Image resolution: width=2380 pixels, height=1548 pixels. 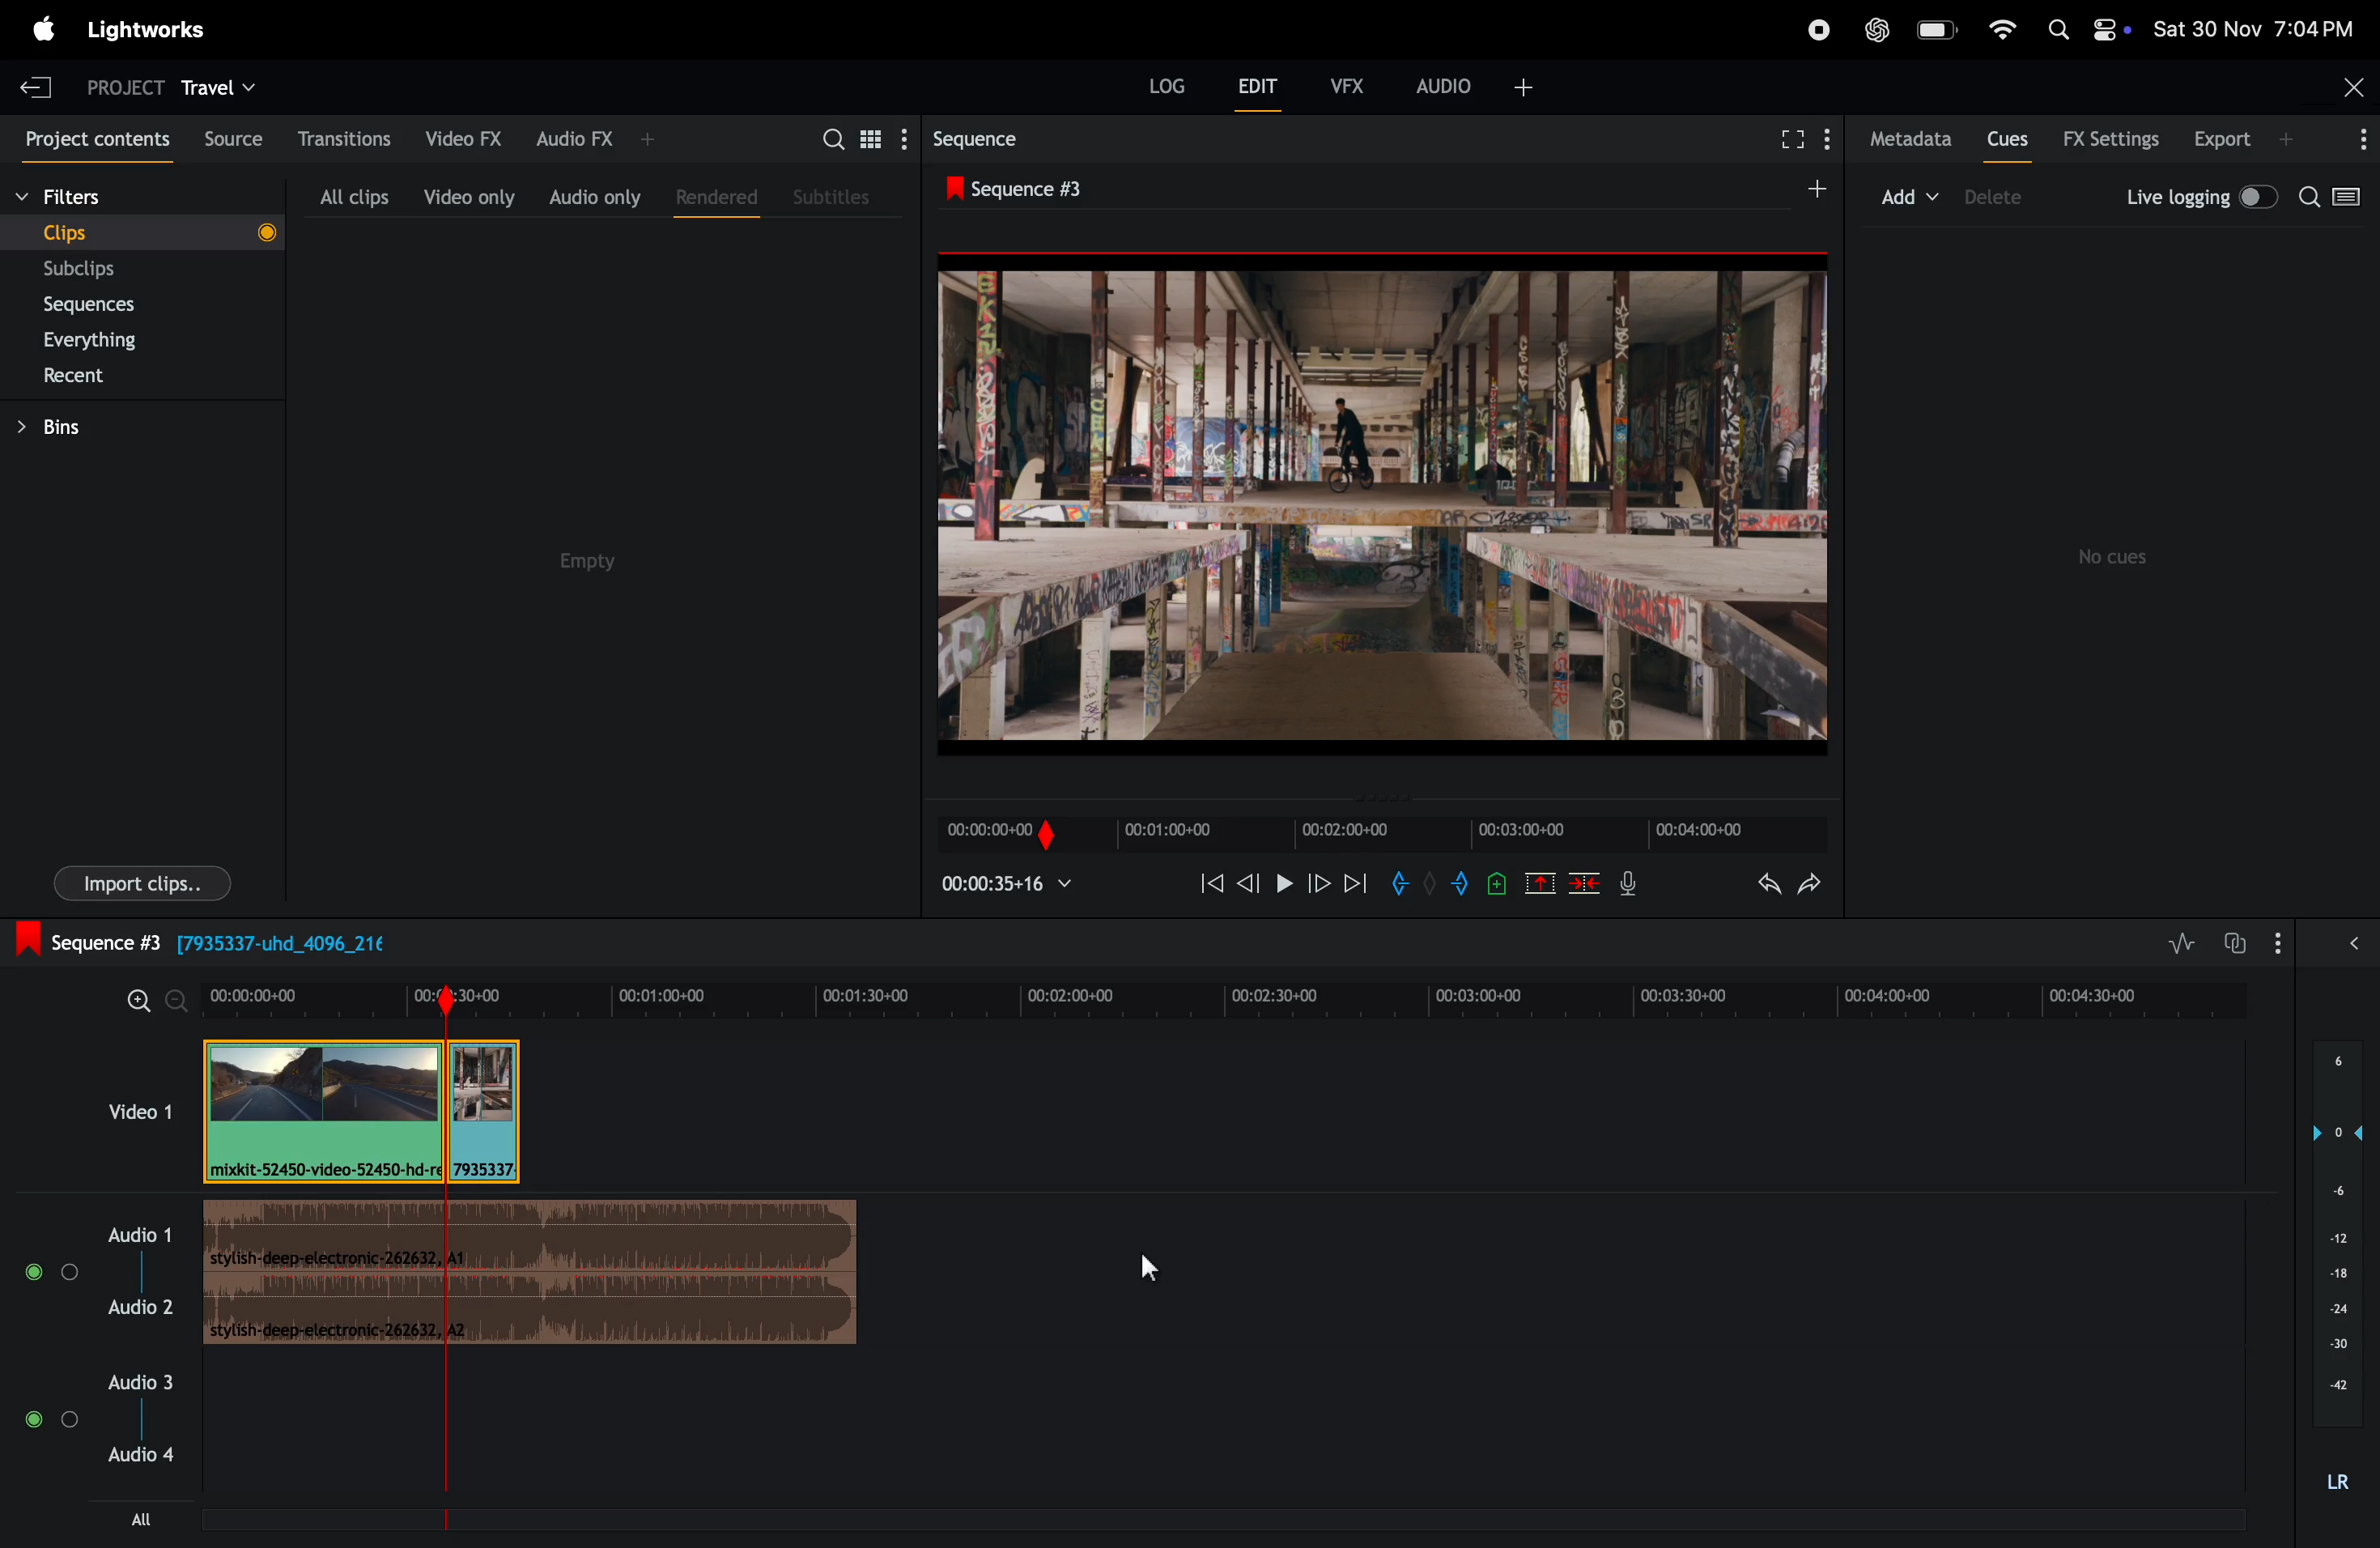 What do you see at coordinates (353, 191) in the screenshot?
I see `all clips` at bounding box center [353, 191].